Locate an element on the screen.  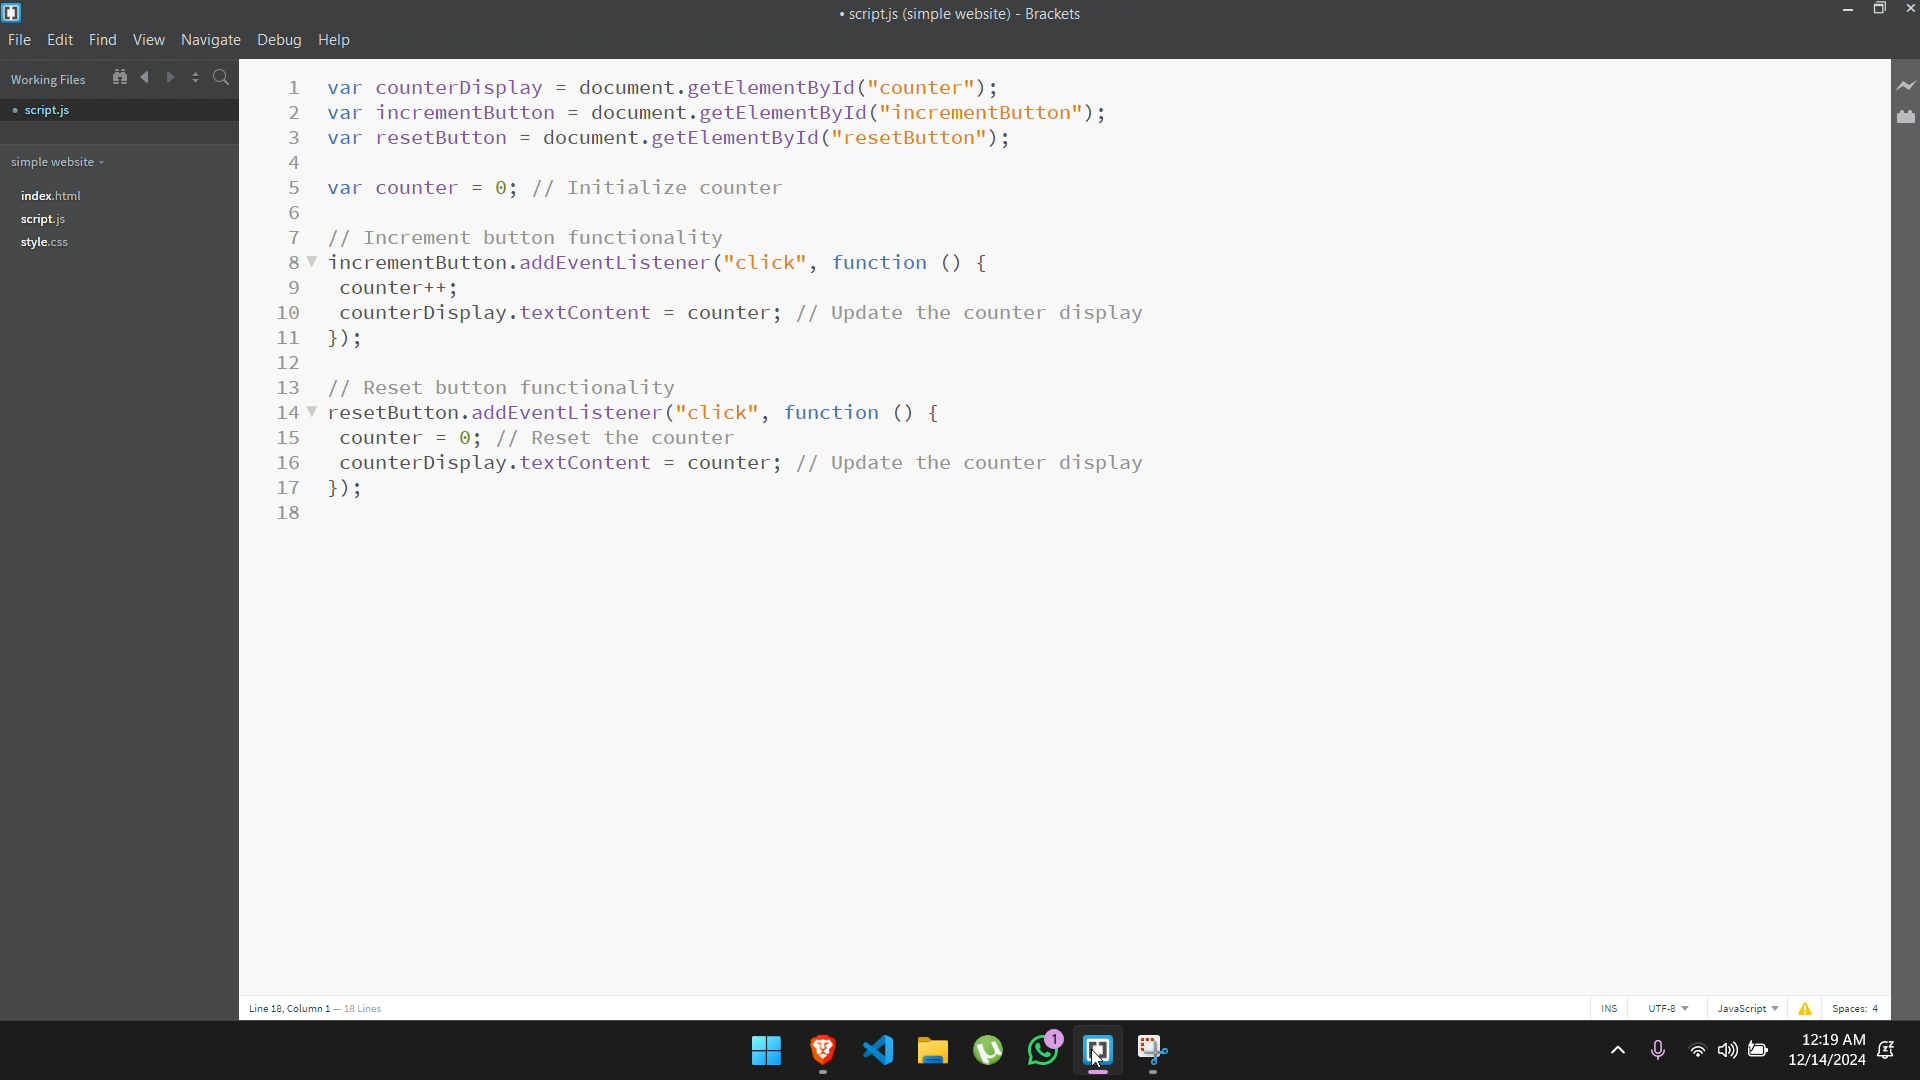
working files is located at coordinates (49, 79).